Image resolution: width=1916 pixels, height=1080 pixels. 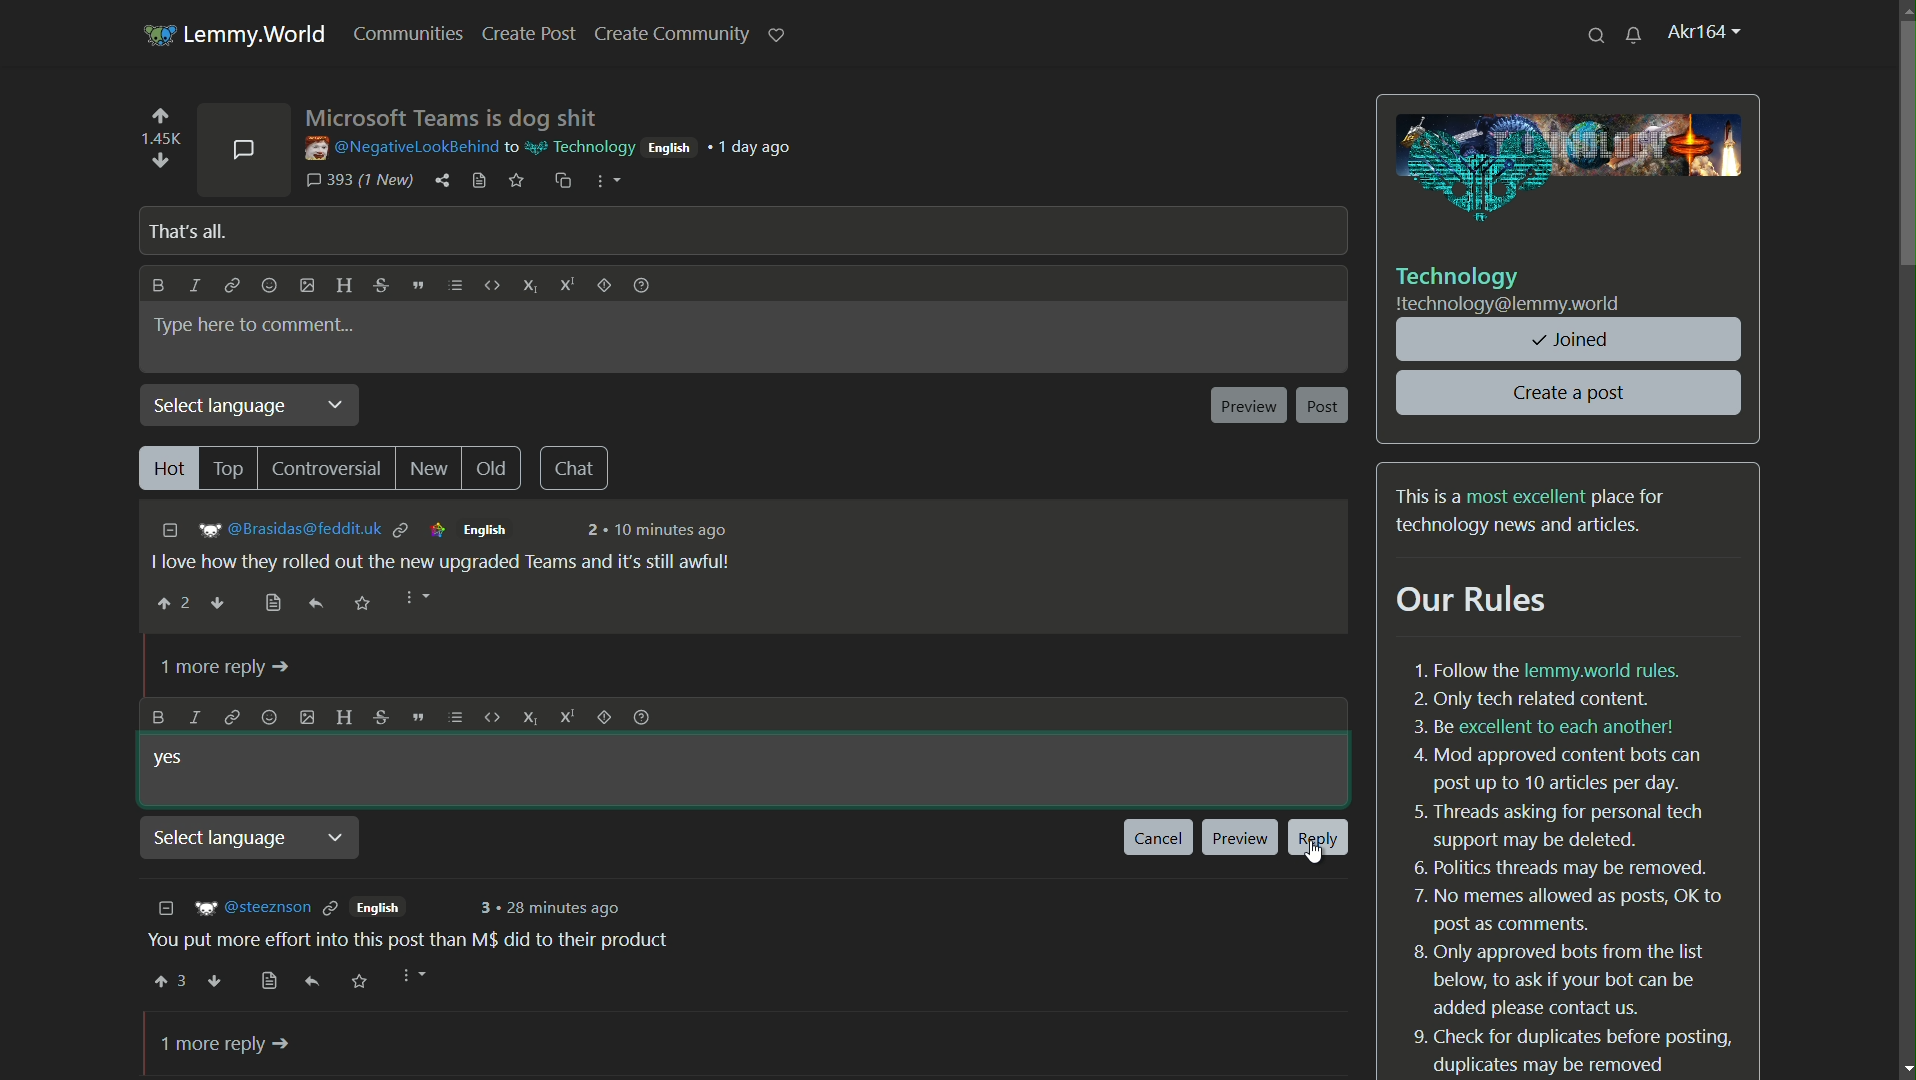 What do you see at coordinates (490, 717) in the screenshot?
I see `code` at bounding box center [490, 717].